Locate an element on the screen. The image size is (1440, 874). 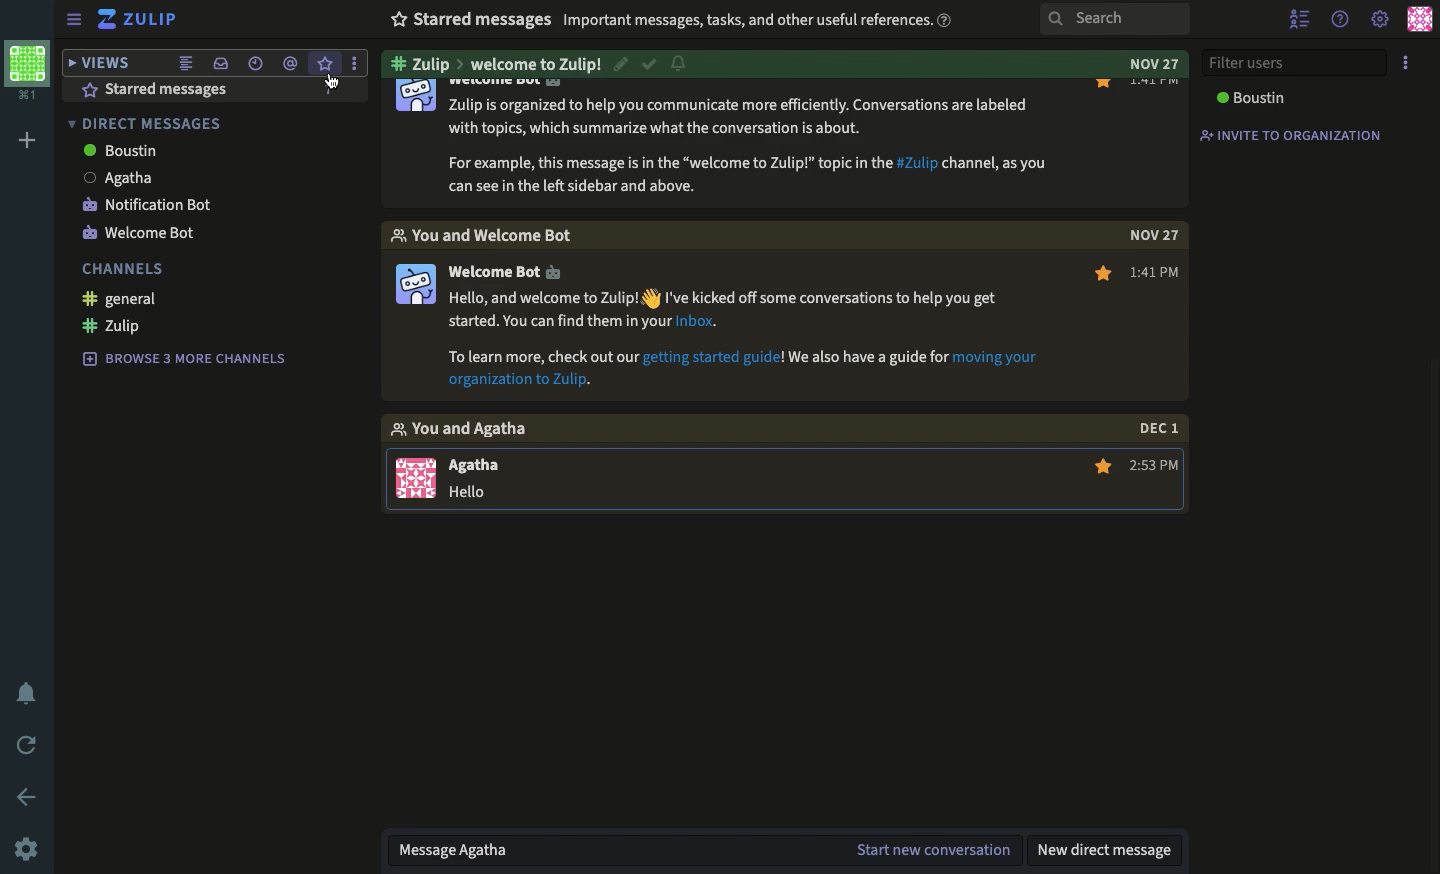
add workspace  is located at coordinates (30, 139).